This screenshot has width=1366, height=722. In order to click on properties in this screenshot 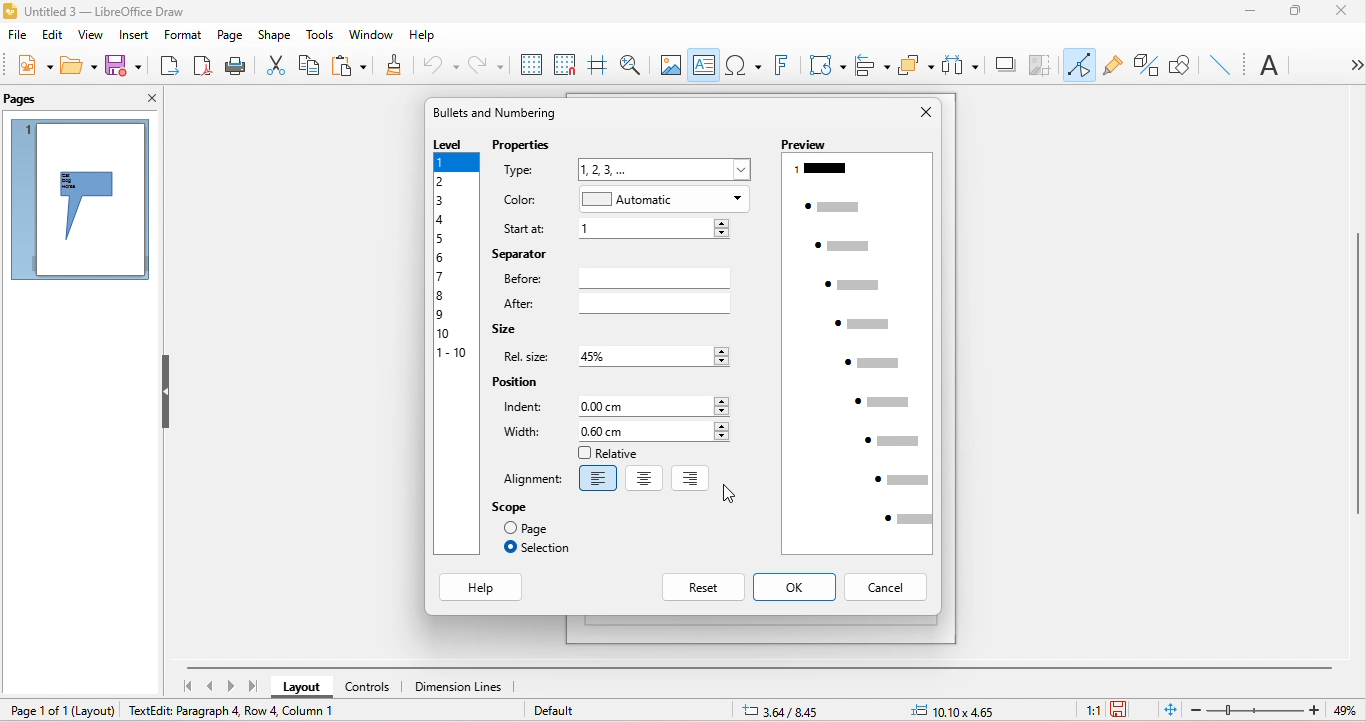, I will do `click(537, 148)`.